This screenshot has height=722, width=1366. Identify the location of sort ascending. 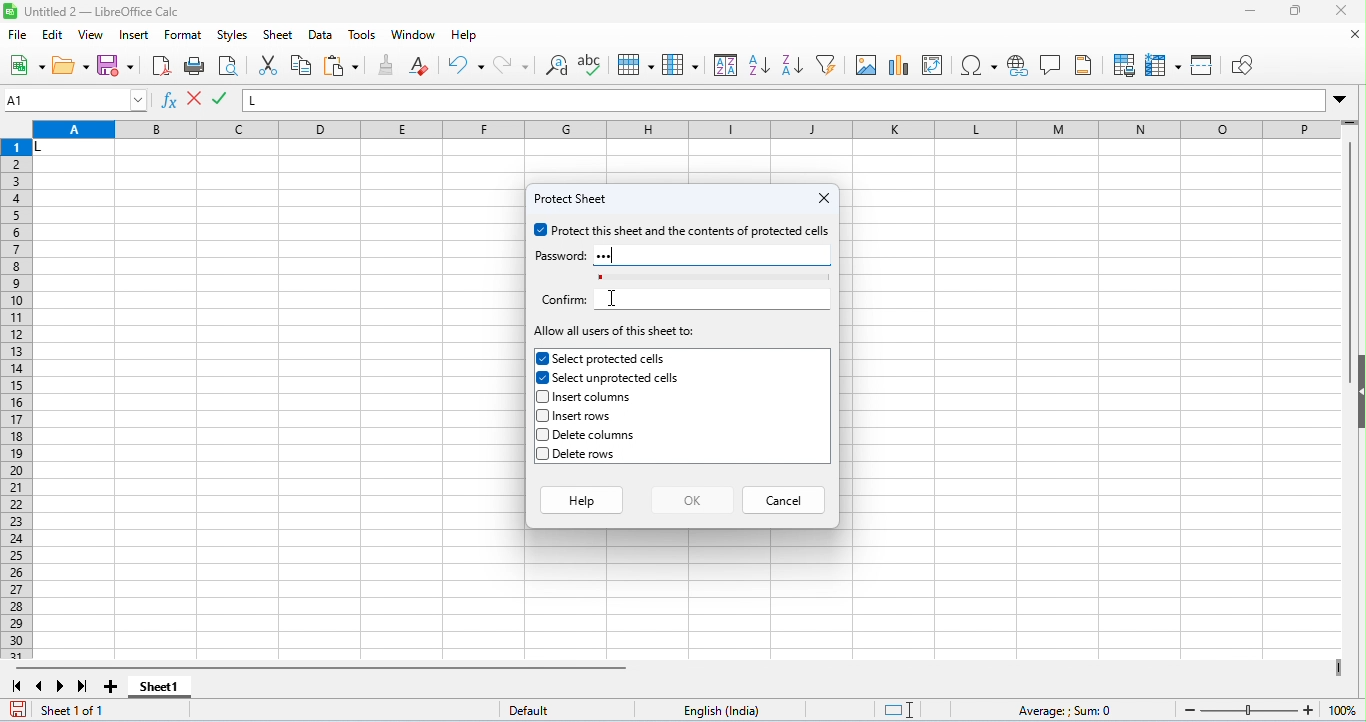
(759, 65).